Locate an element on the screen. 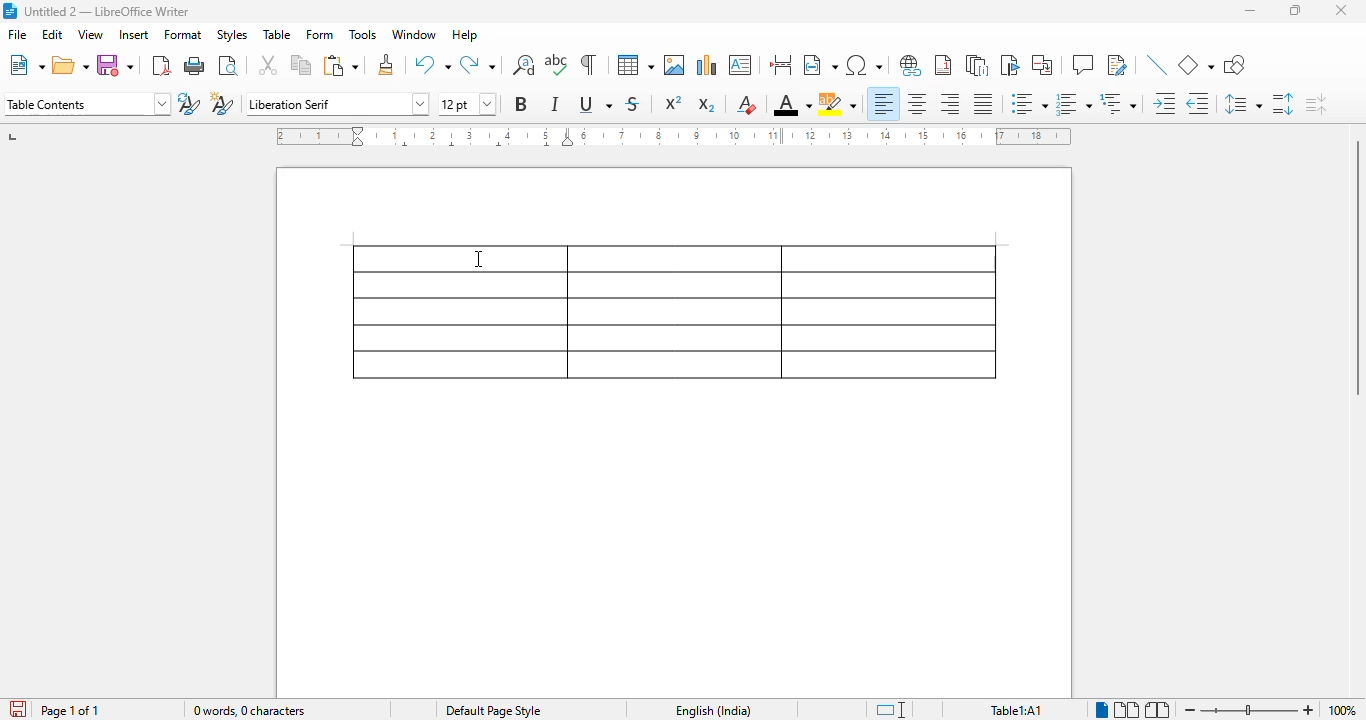 The image size is (1366, 720). insert special characters is located at coordinates (865, 65).